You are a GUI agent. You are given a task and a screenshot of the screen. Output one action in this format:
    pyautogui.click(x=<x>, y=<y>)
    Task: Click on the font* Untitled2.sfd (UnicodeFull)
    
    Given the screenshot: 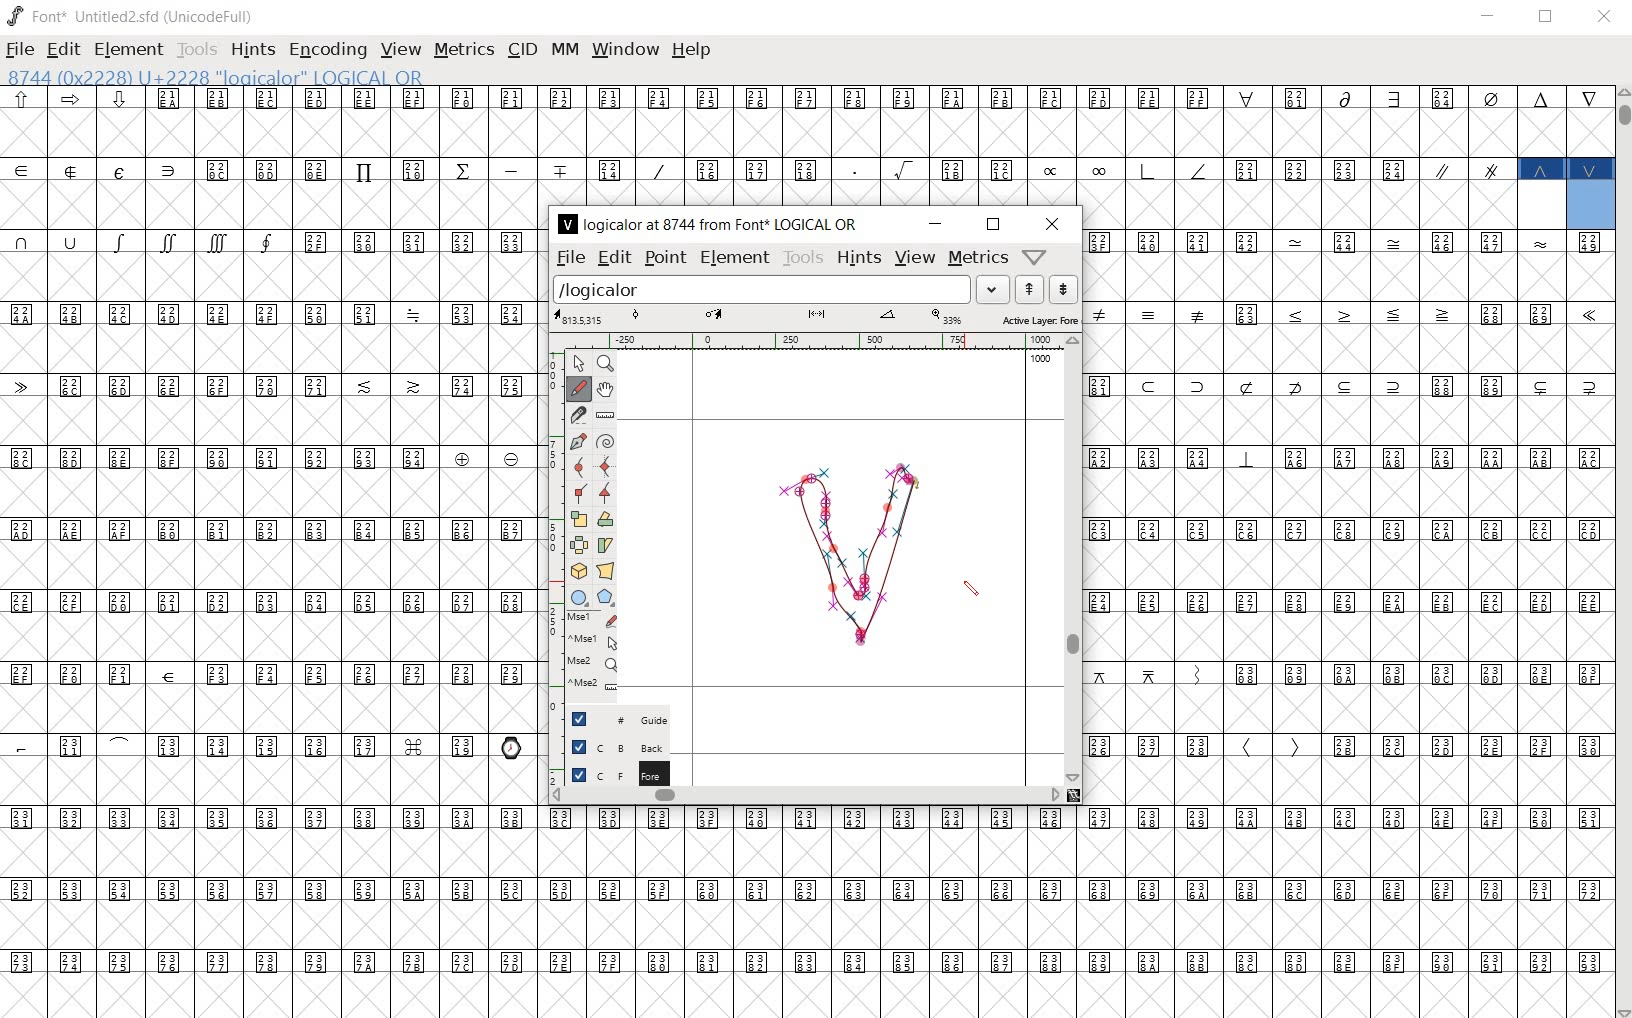 What is the action you would take?
    pyautogui.click(x=128, y=15)
    